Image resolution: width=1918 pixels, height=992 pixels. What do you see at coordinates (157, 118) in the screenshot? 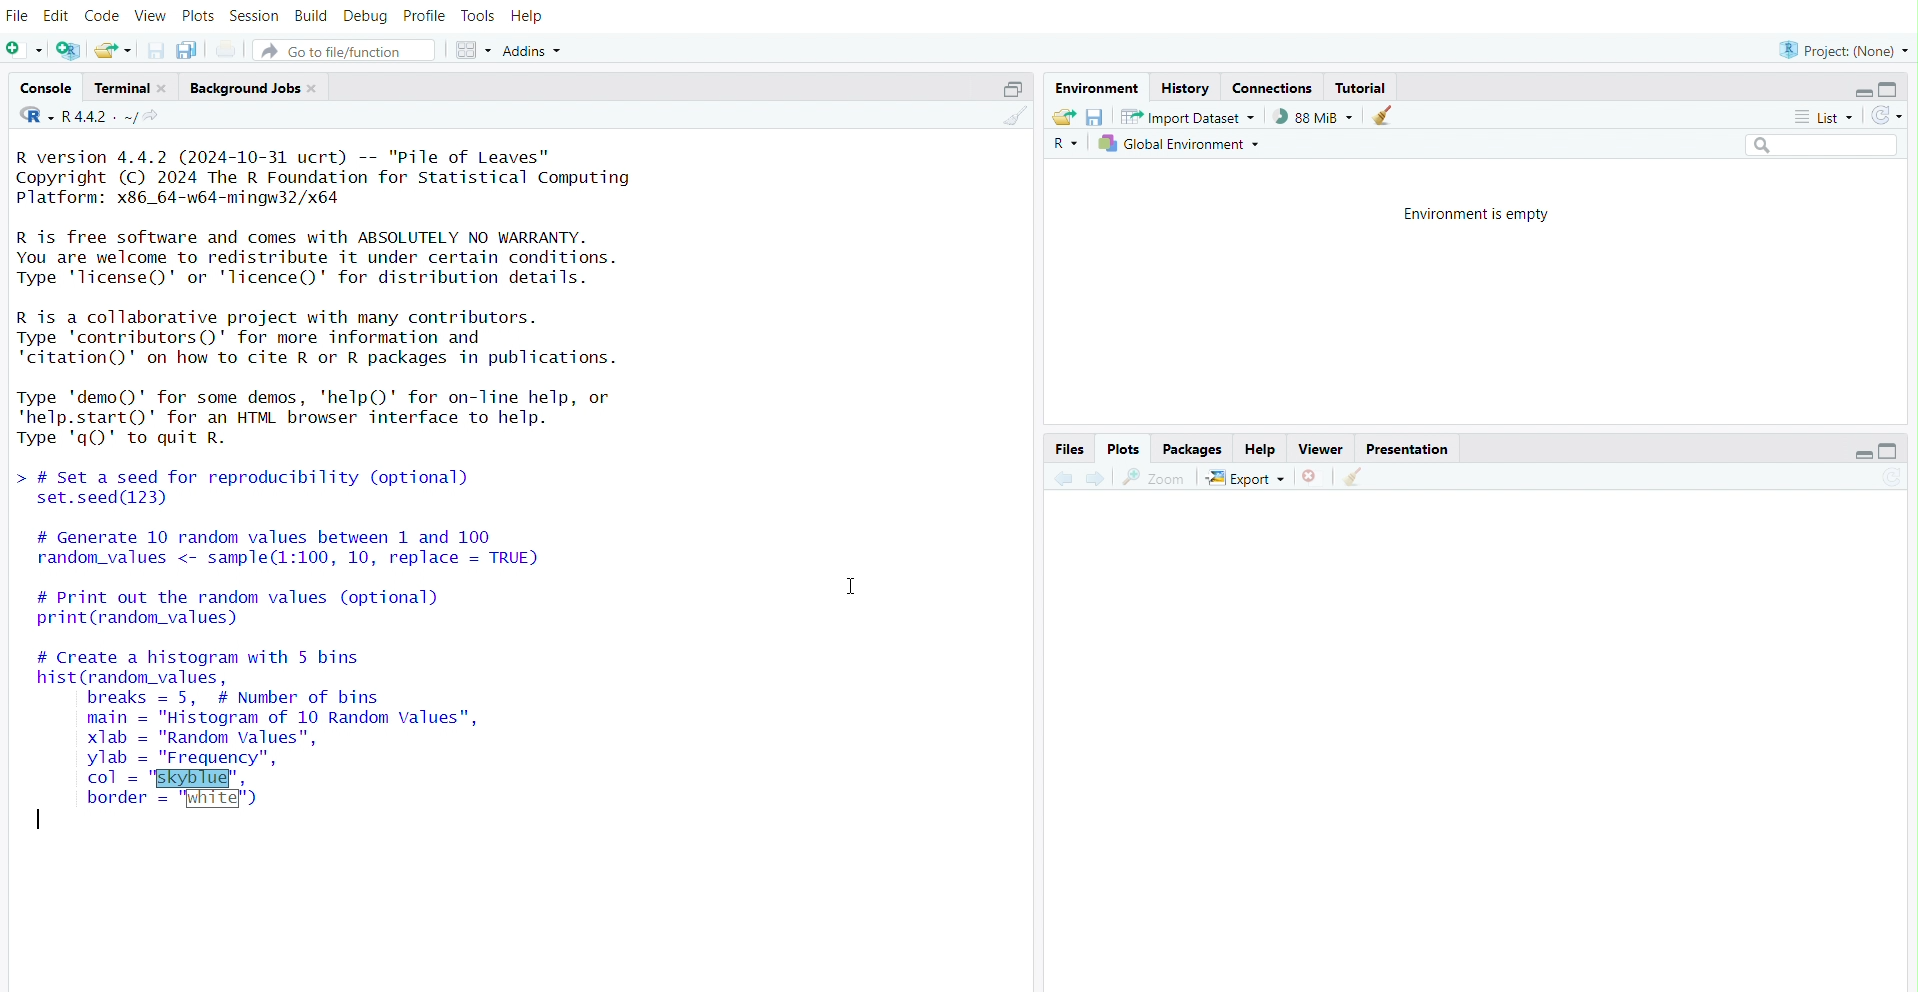
I see `view the current working diirectory` at bounding box center [157, 118].